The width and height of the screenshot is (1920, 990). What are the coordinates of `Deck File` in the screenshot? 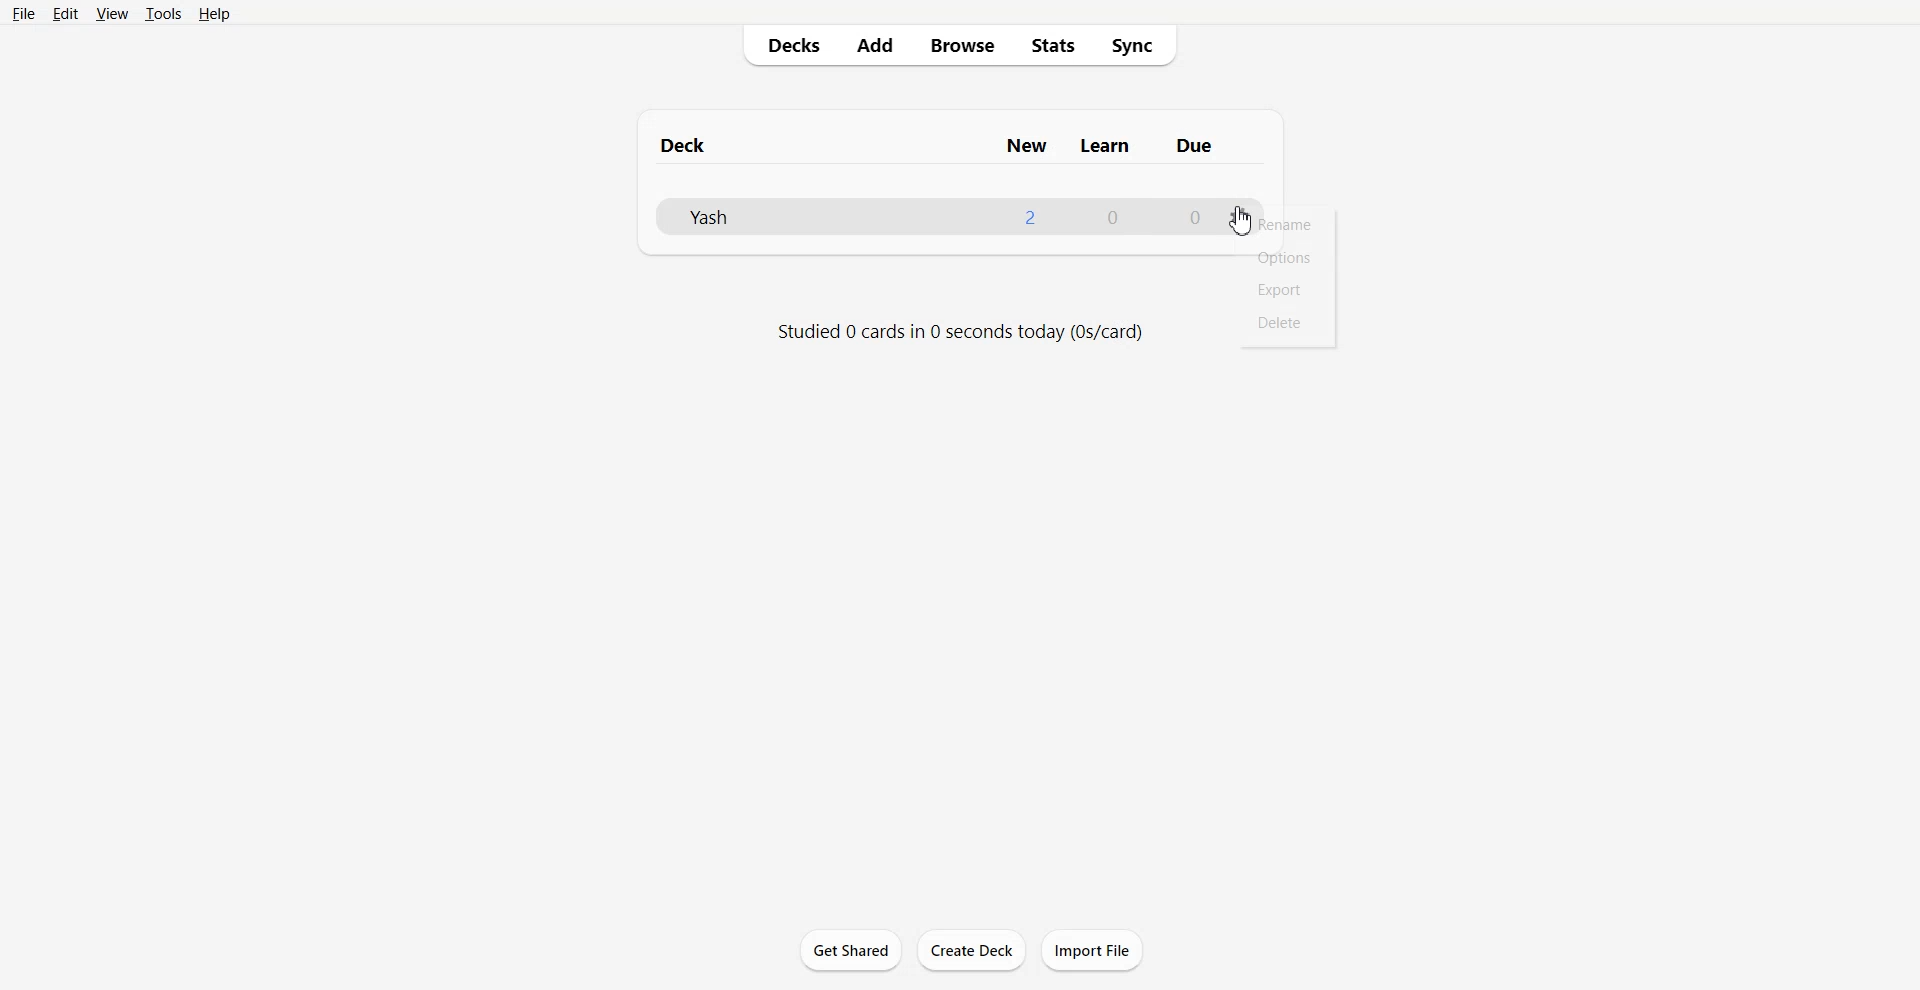 It's located at (767, 217).